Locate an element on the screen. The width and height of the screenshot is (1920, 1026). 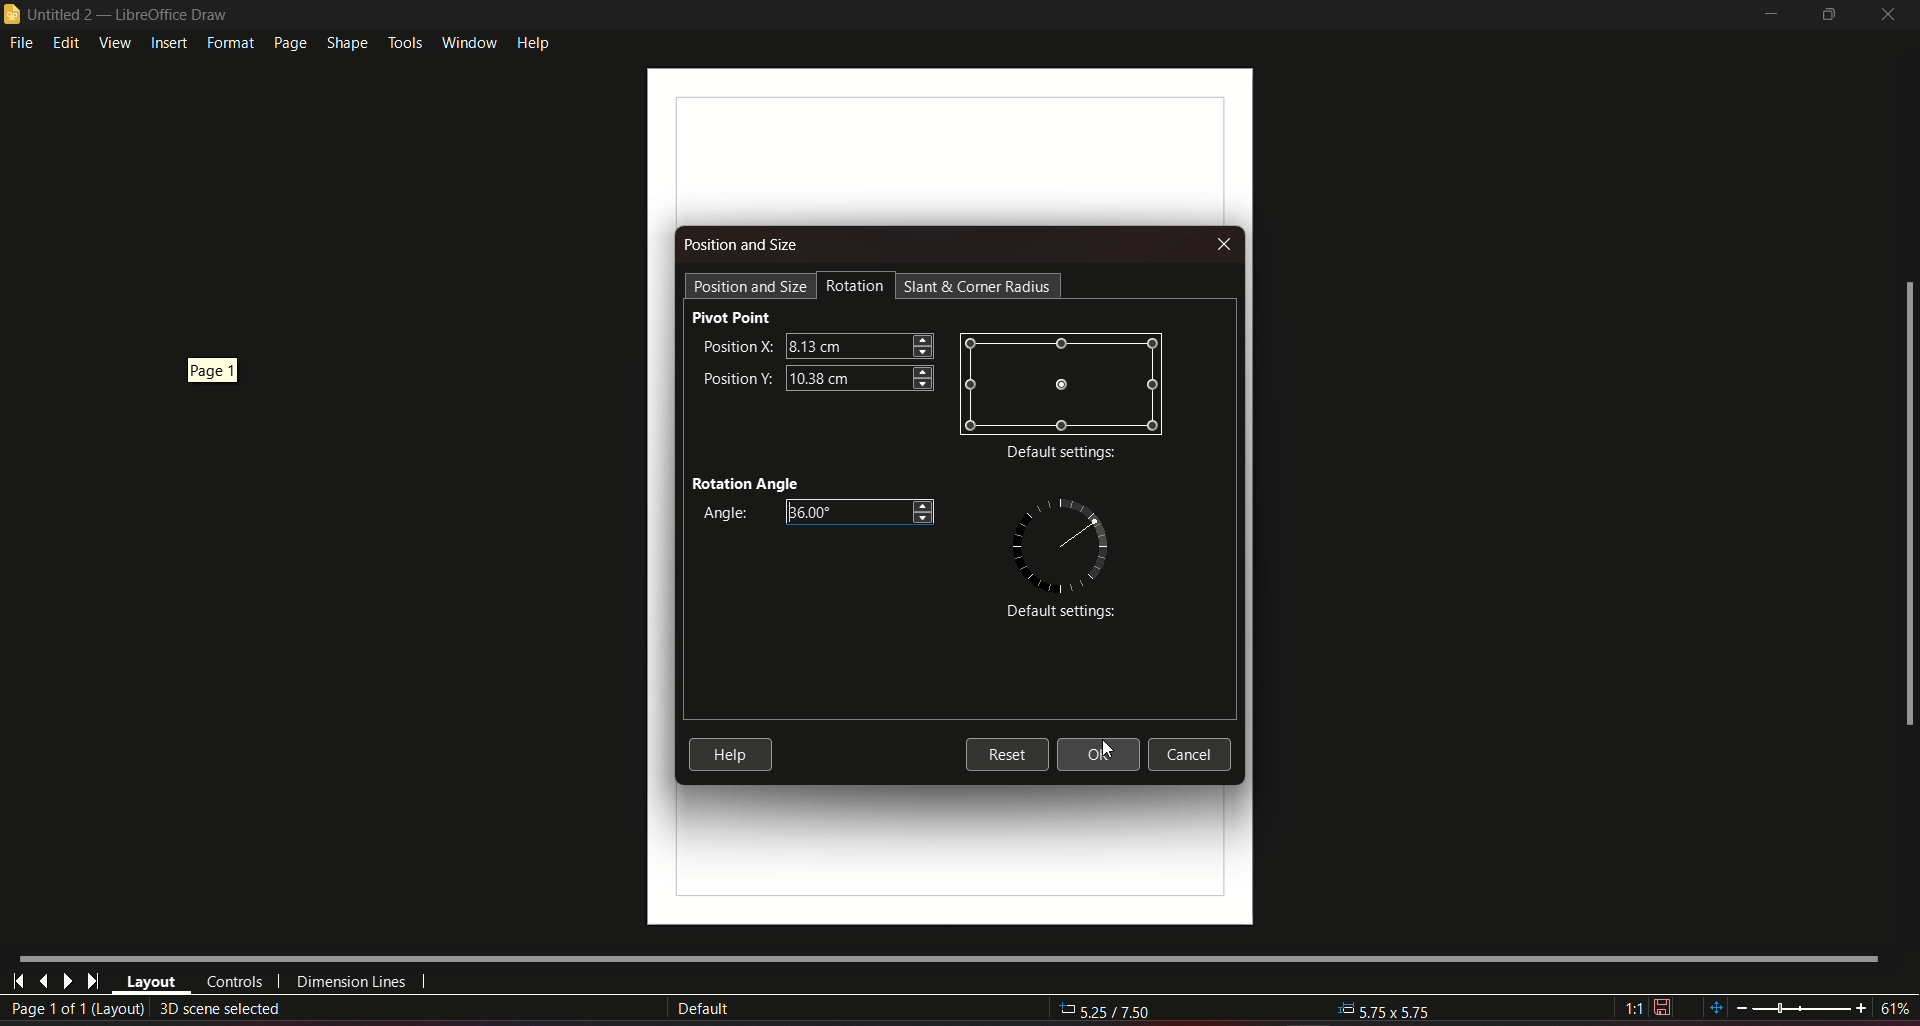
Angle is located at coordinates (721, 514).